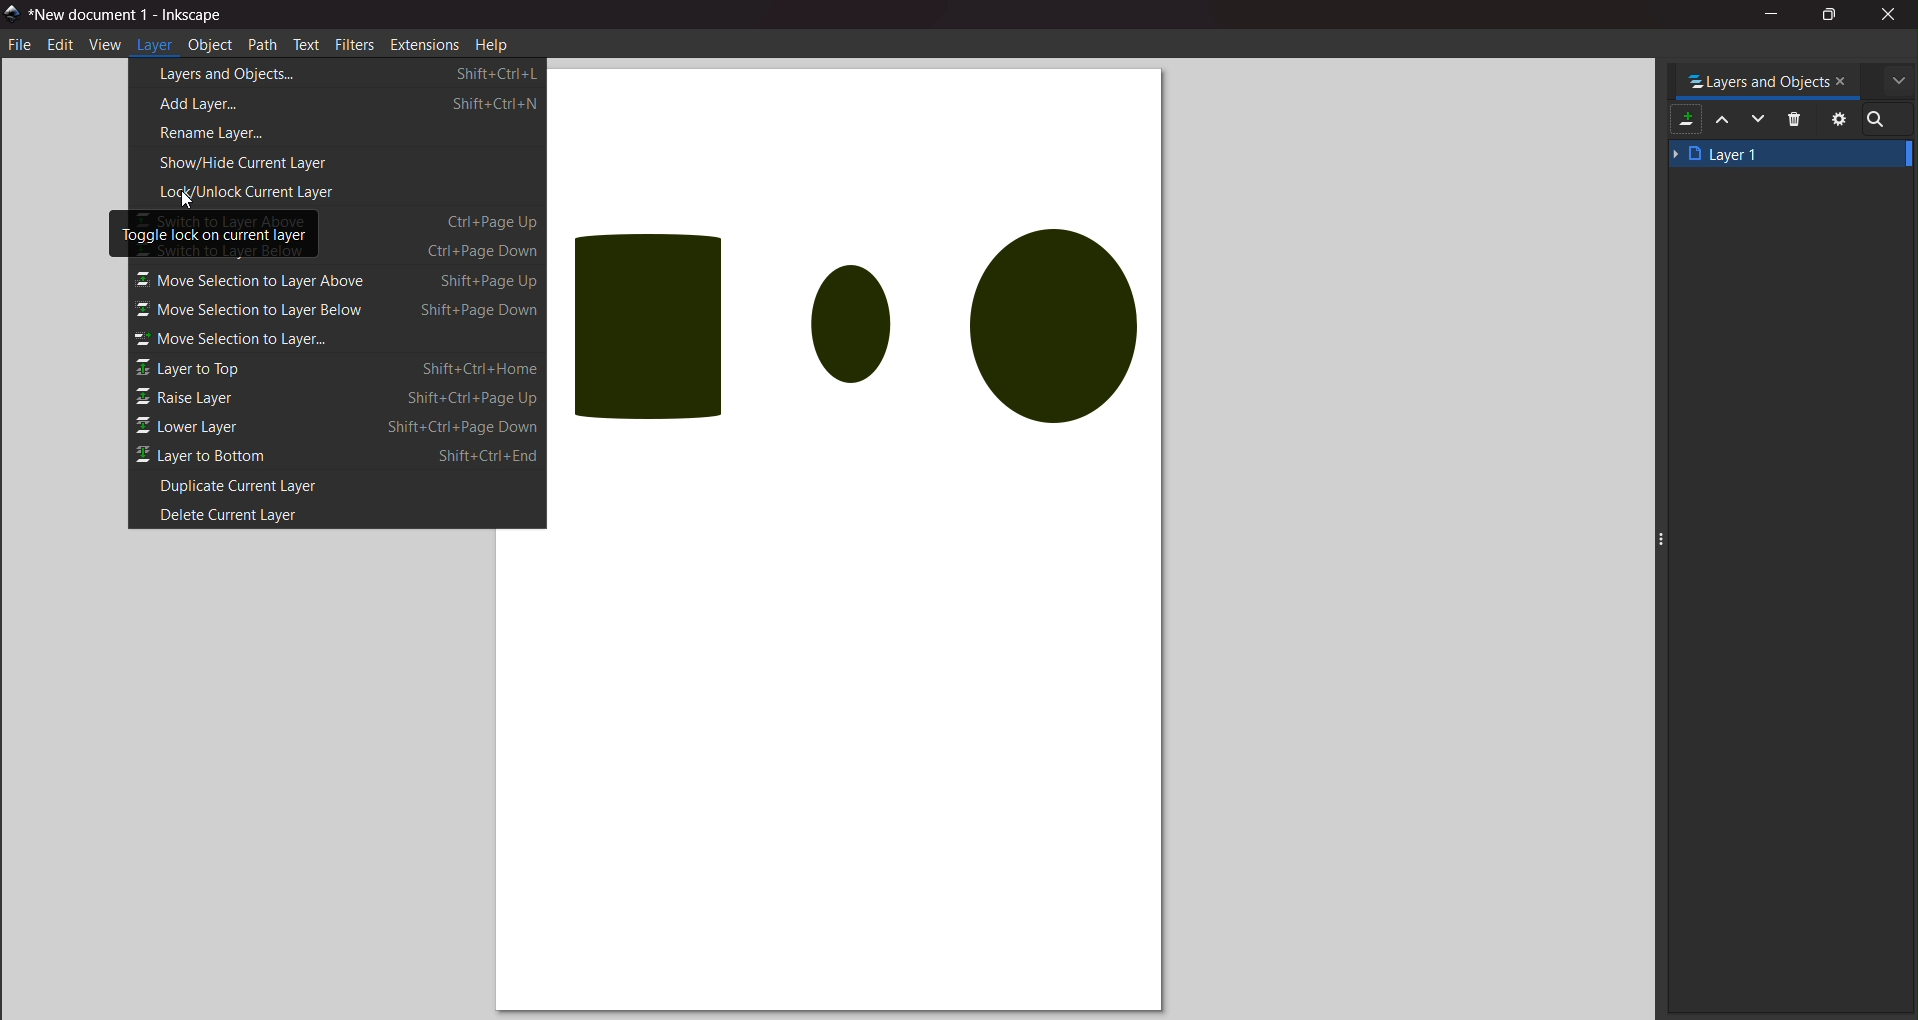 The height and width of the screenshot is (1020, 1918). What do you see at coordinates (1664, 537) in the screenshot?
I see `expand` at bounding box center [1664, 537].